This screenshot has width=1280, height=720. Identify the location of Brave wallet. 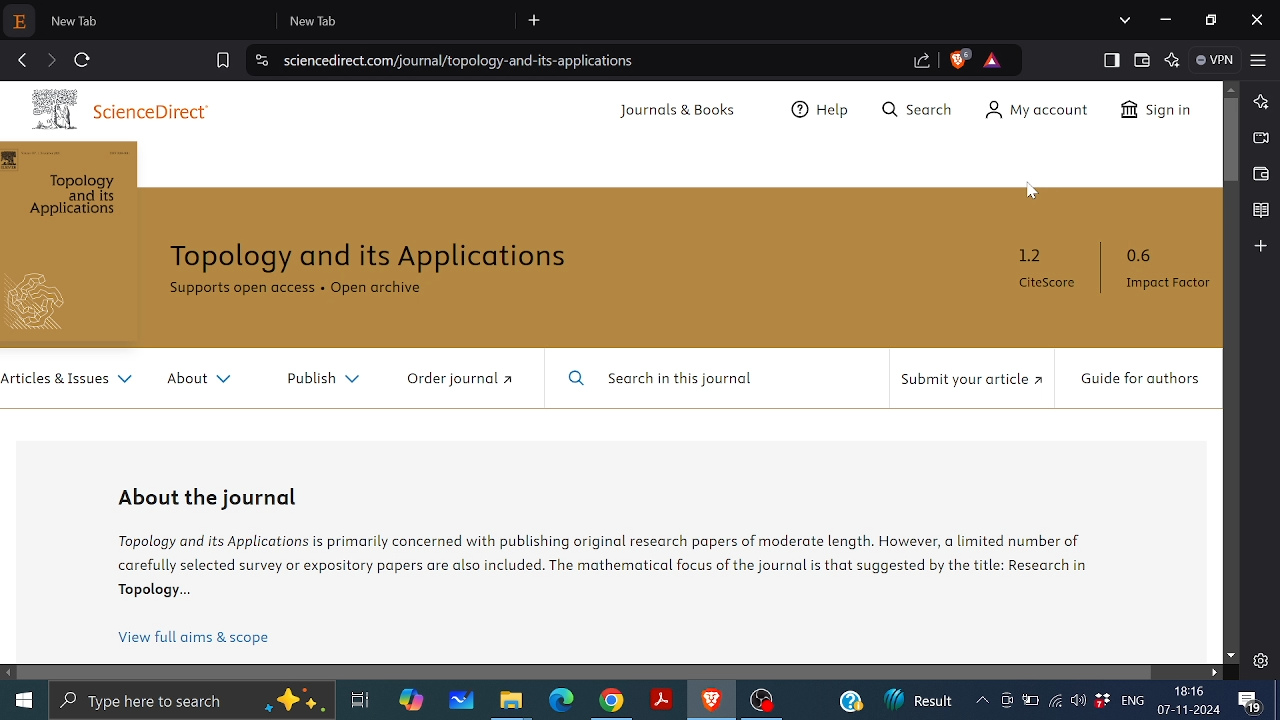
(1259, 174).